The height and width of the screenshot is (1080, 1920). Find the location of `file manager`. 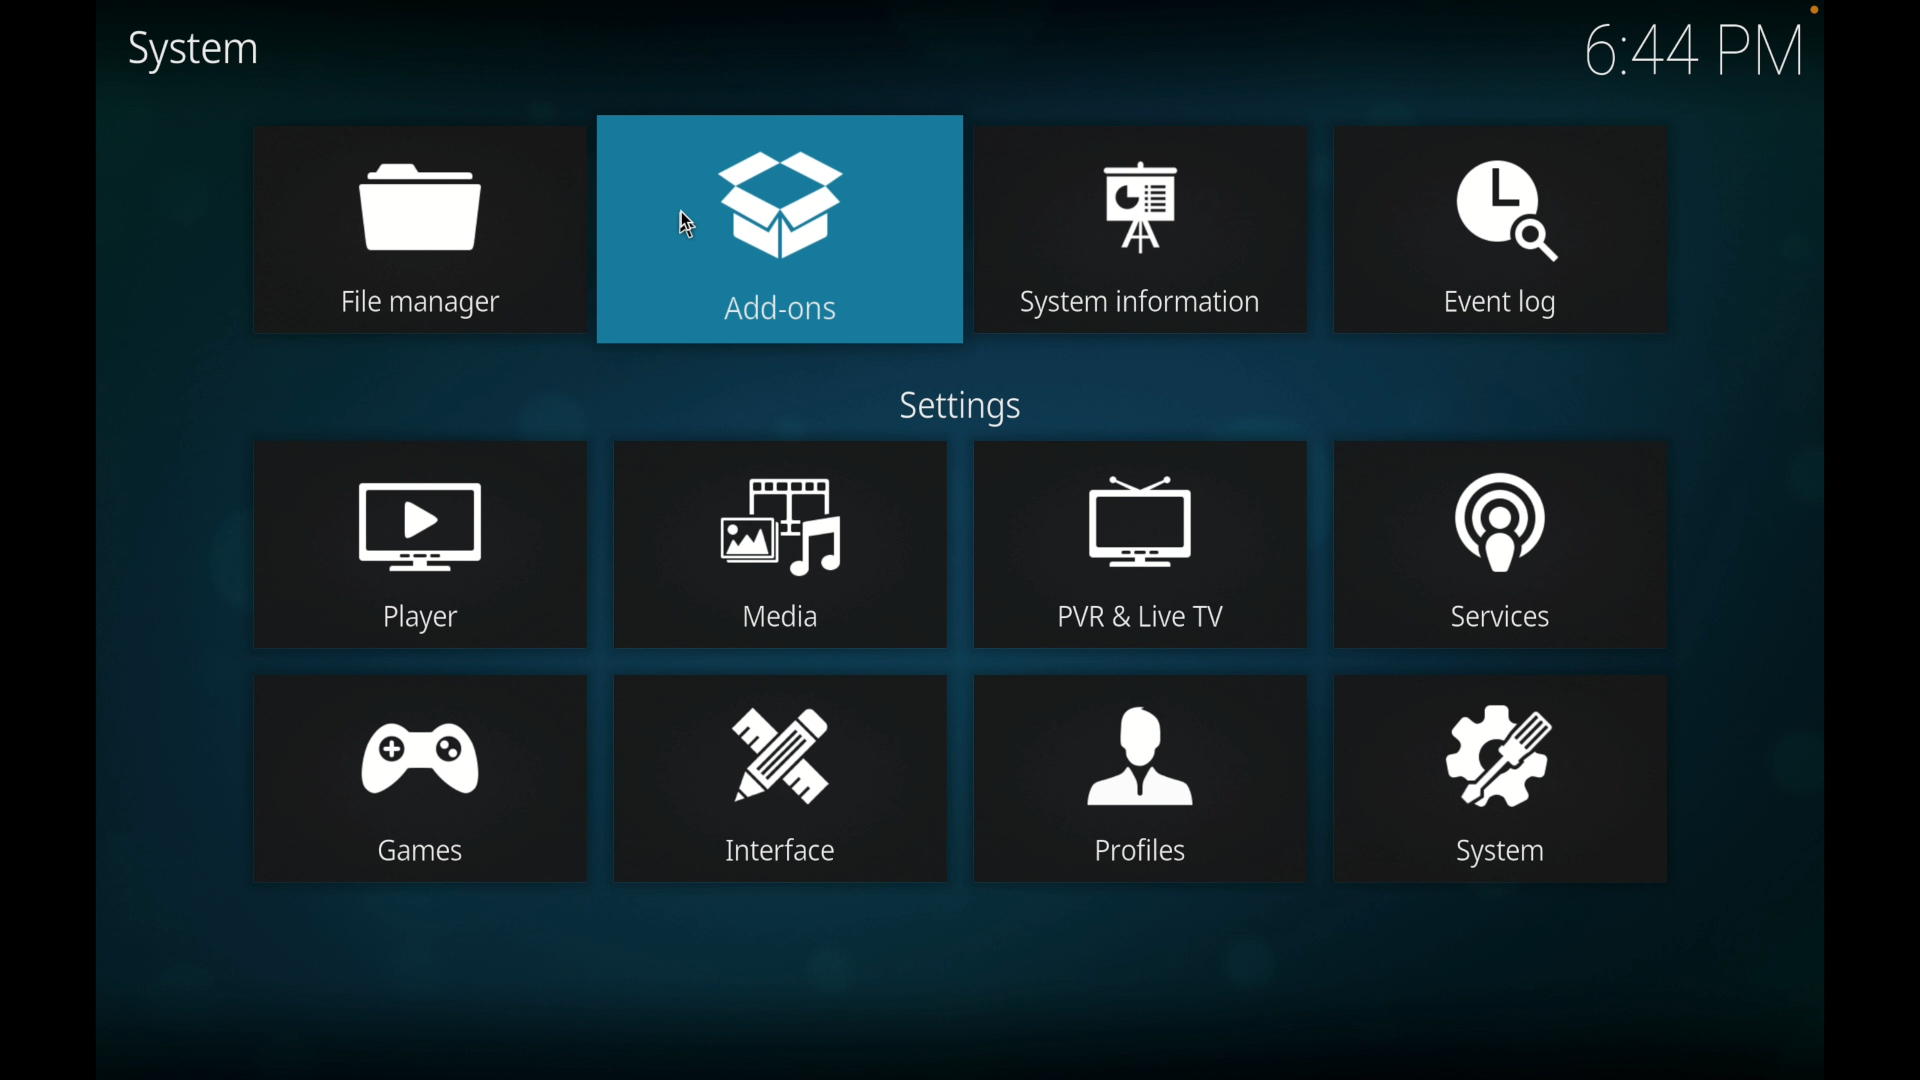

file manager is located at coordinates (415, 227).